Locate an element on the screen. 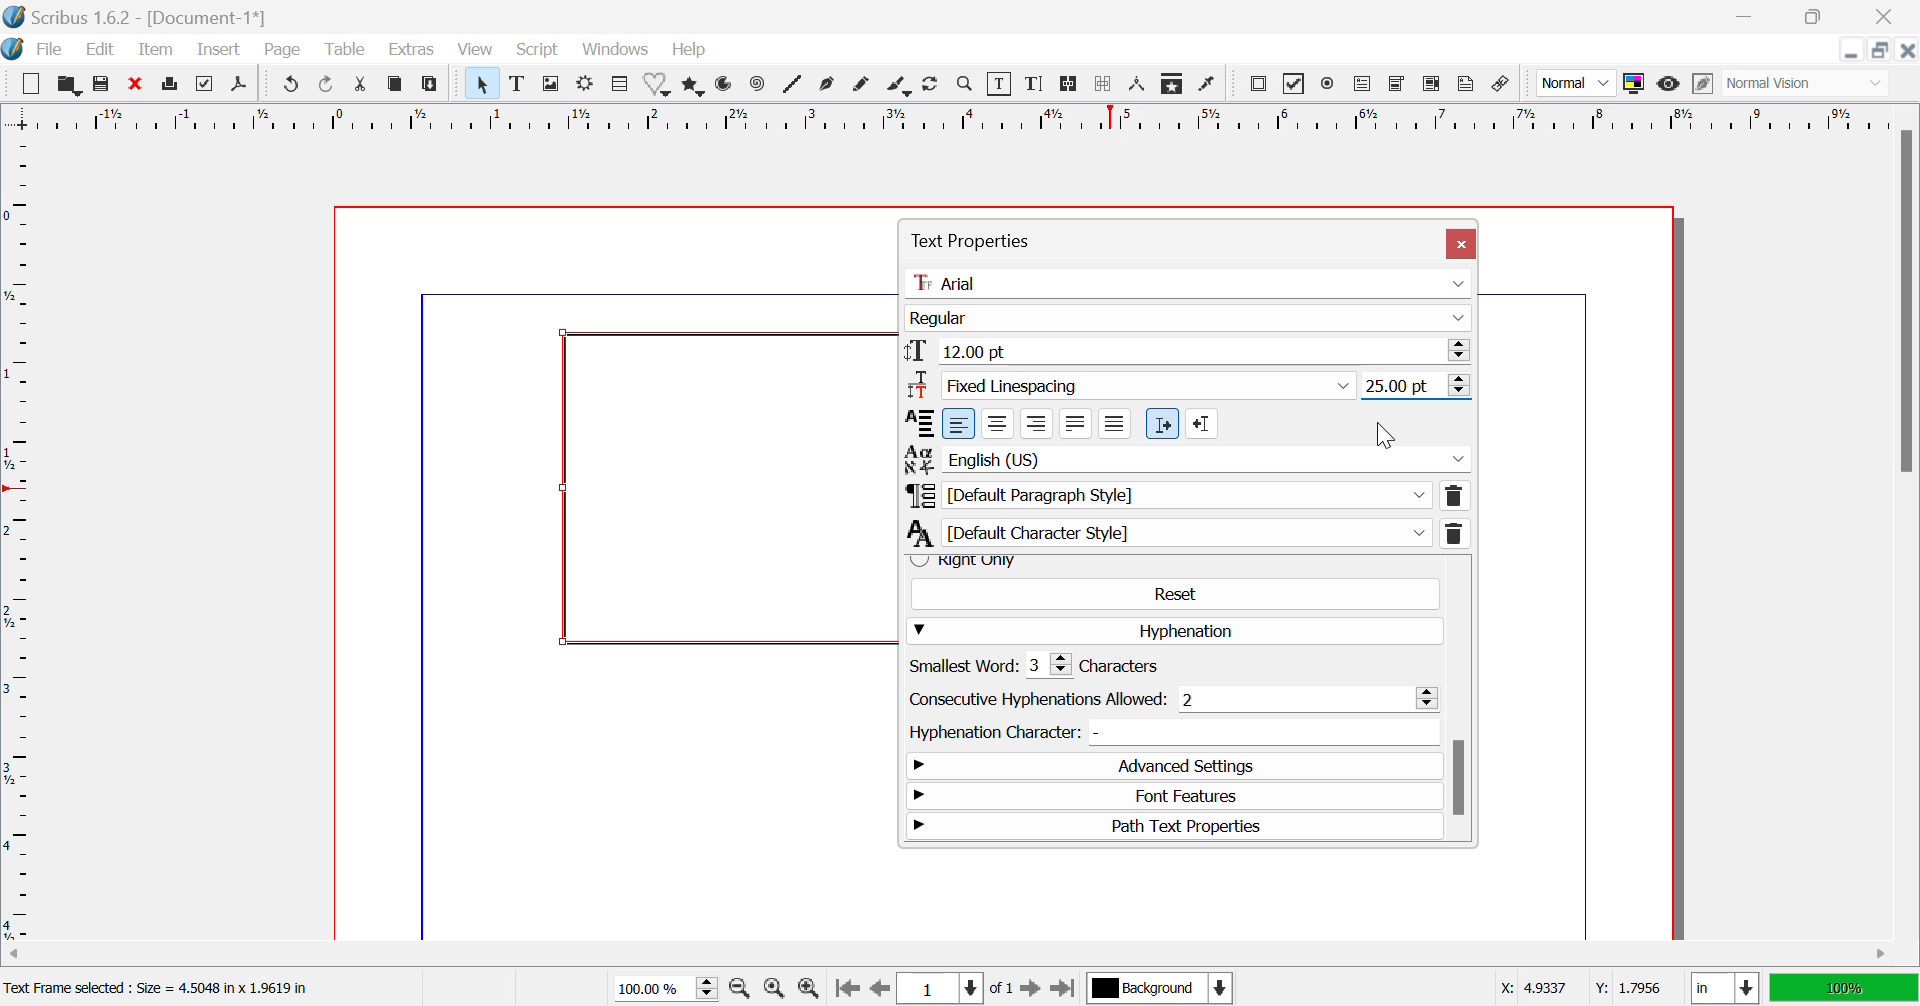 The width and height of the screenshot is (1920, 1006). Vertical Scroll Bar is located at coordinates (1903, 531).